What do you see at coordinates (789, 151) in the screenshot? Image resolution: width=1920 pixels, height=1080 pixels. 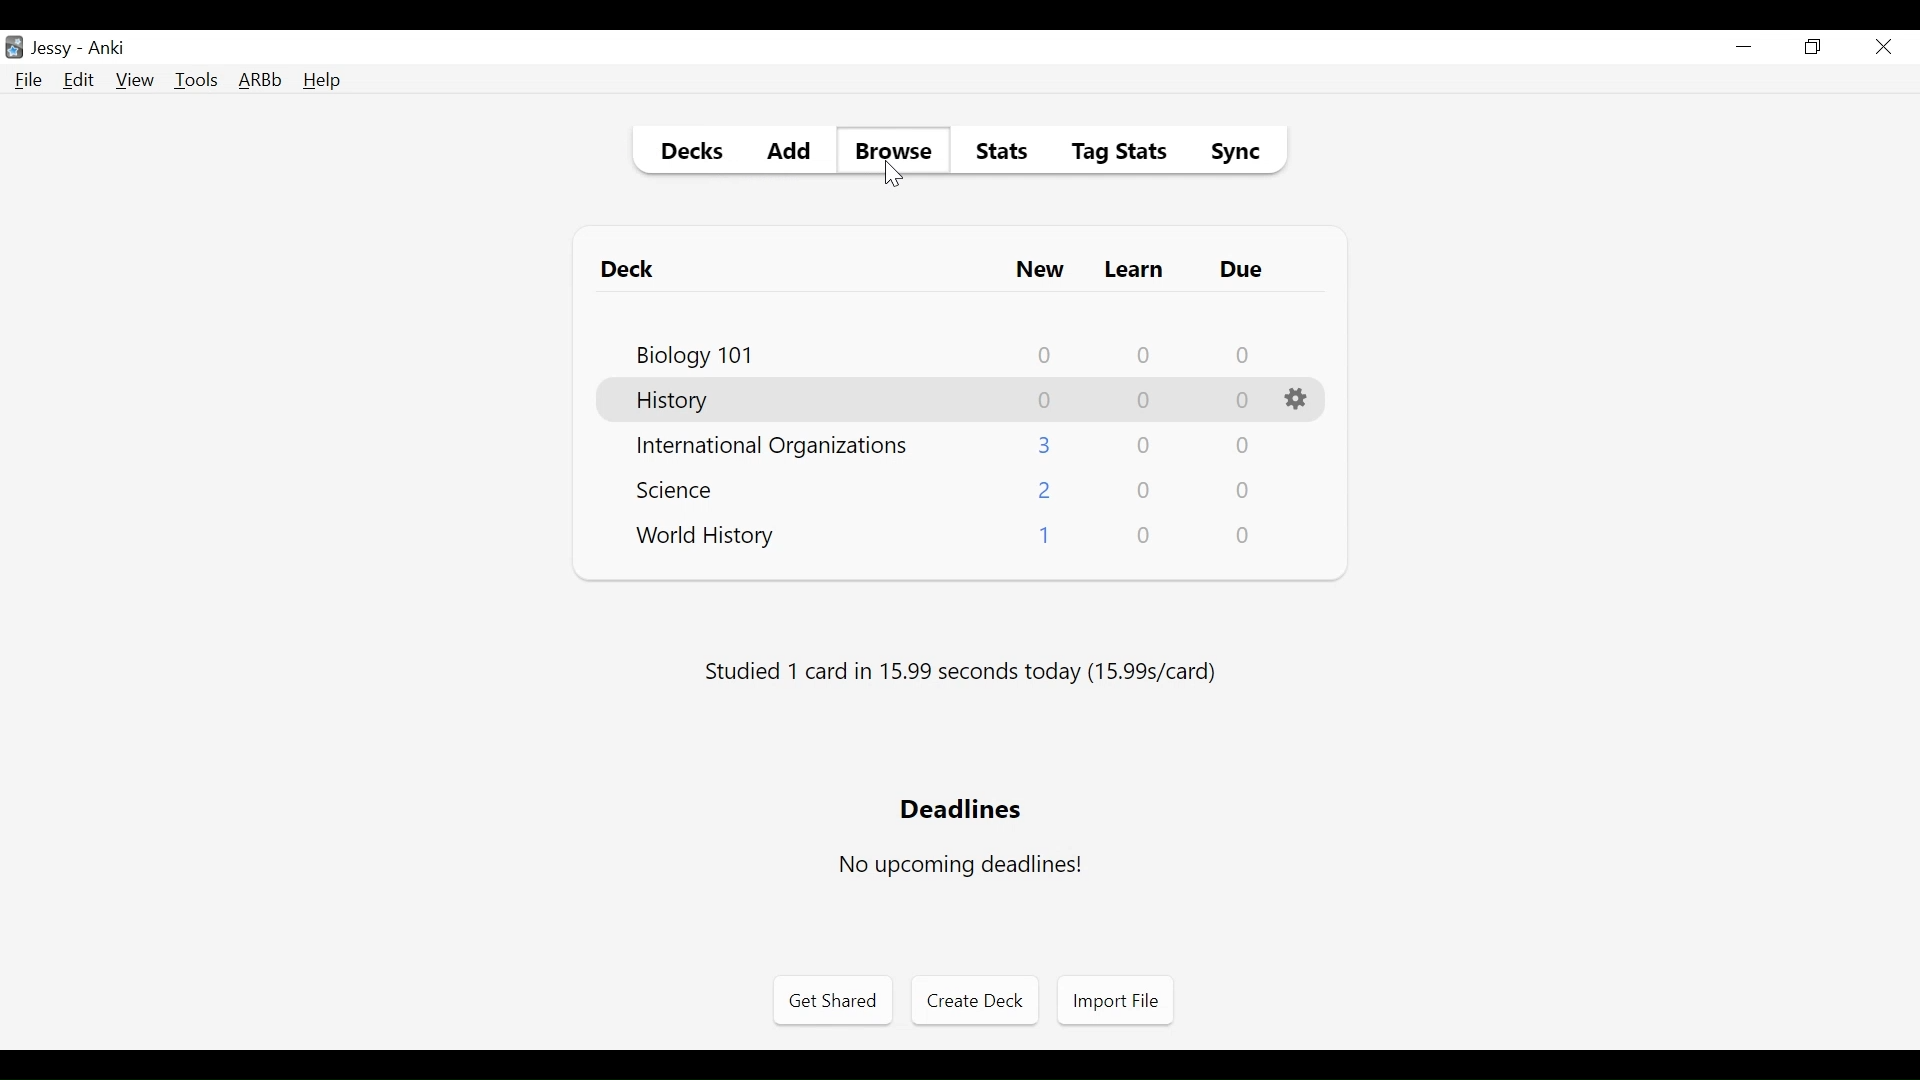 I see `Add` at bounding box center [789, 151].